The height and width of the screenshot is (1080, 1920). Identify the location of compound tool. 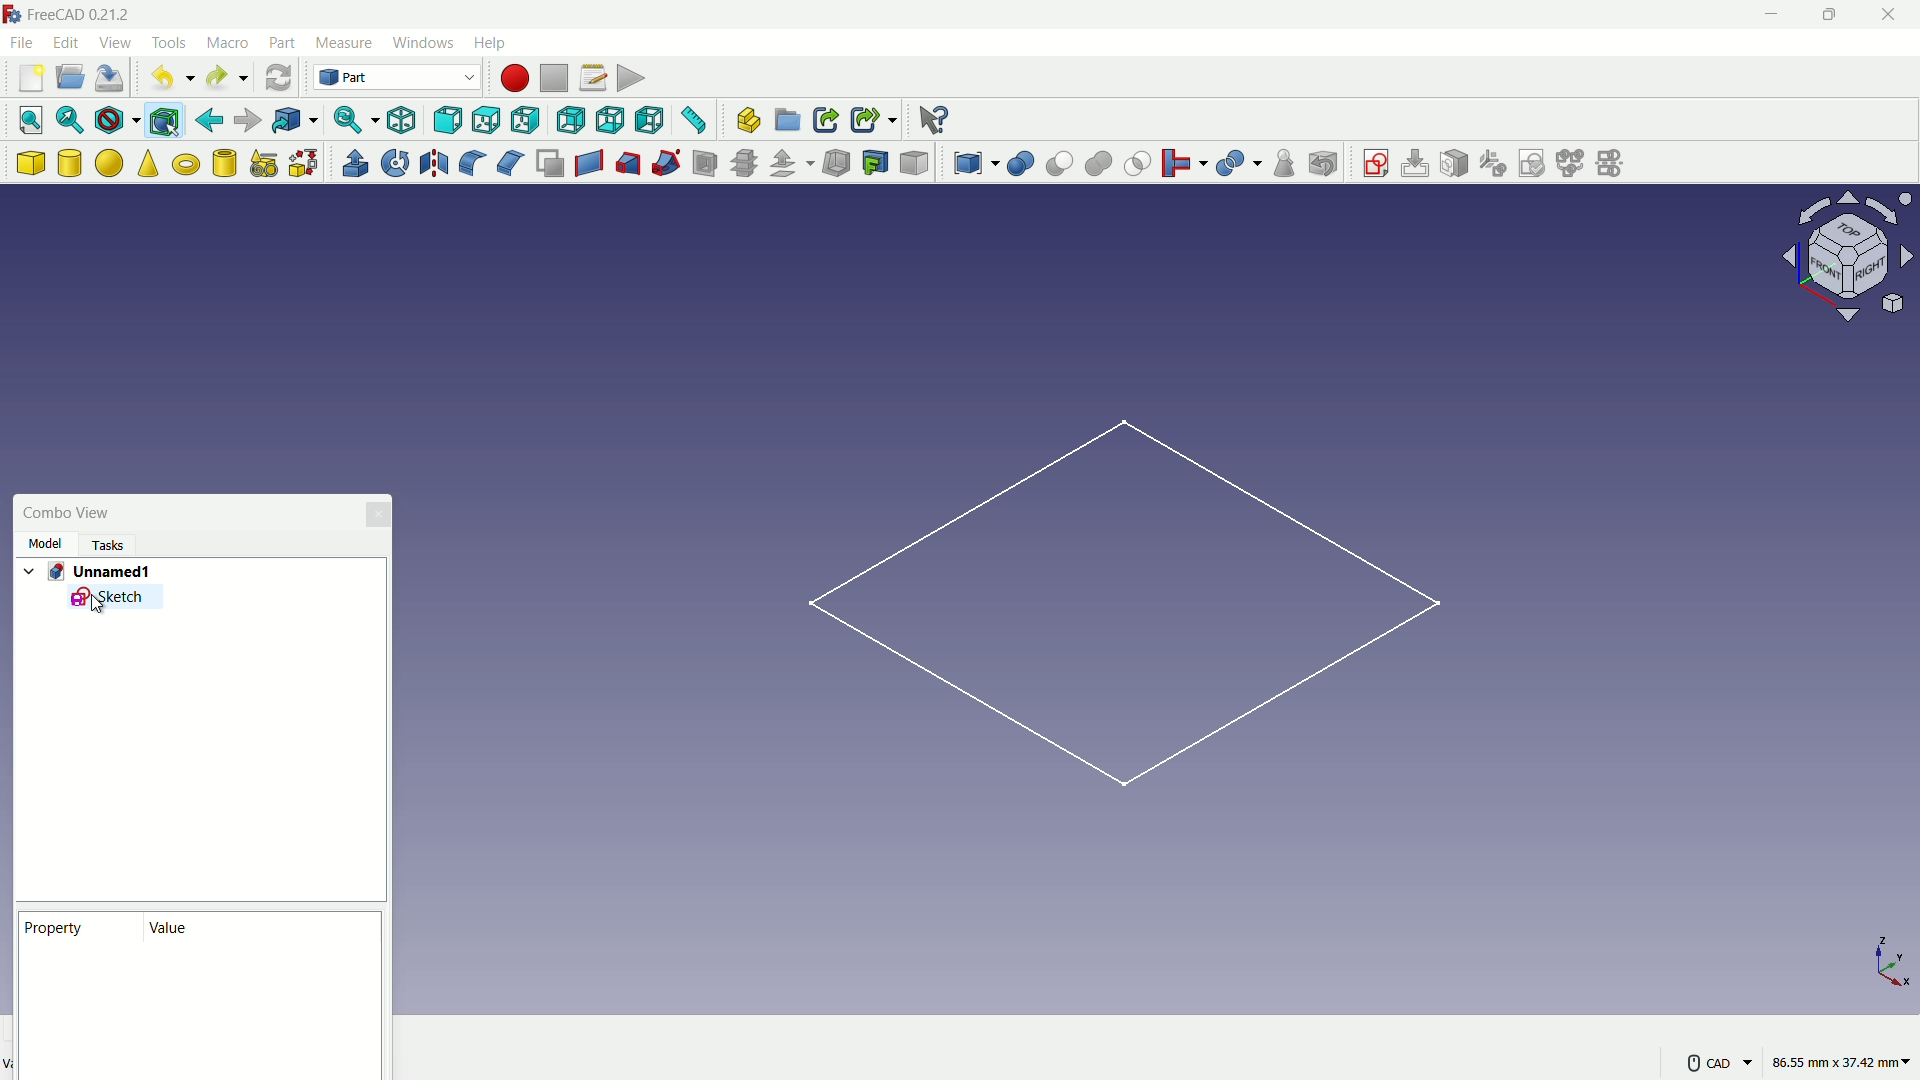
(977, 165).